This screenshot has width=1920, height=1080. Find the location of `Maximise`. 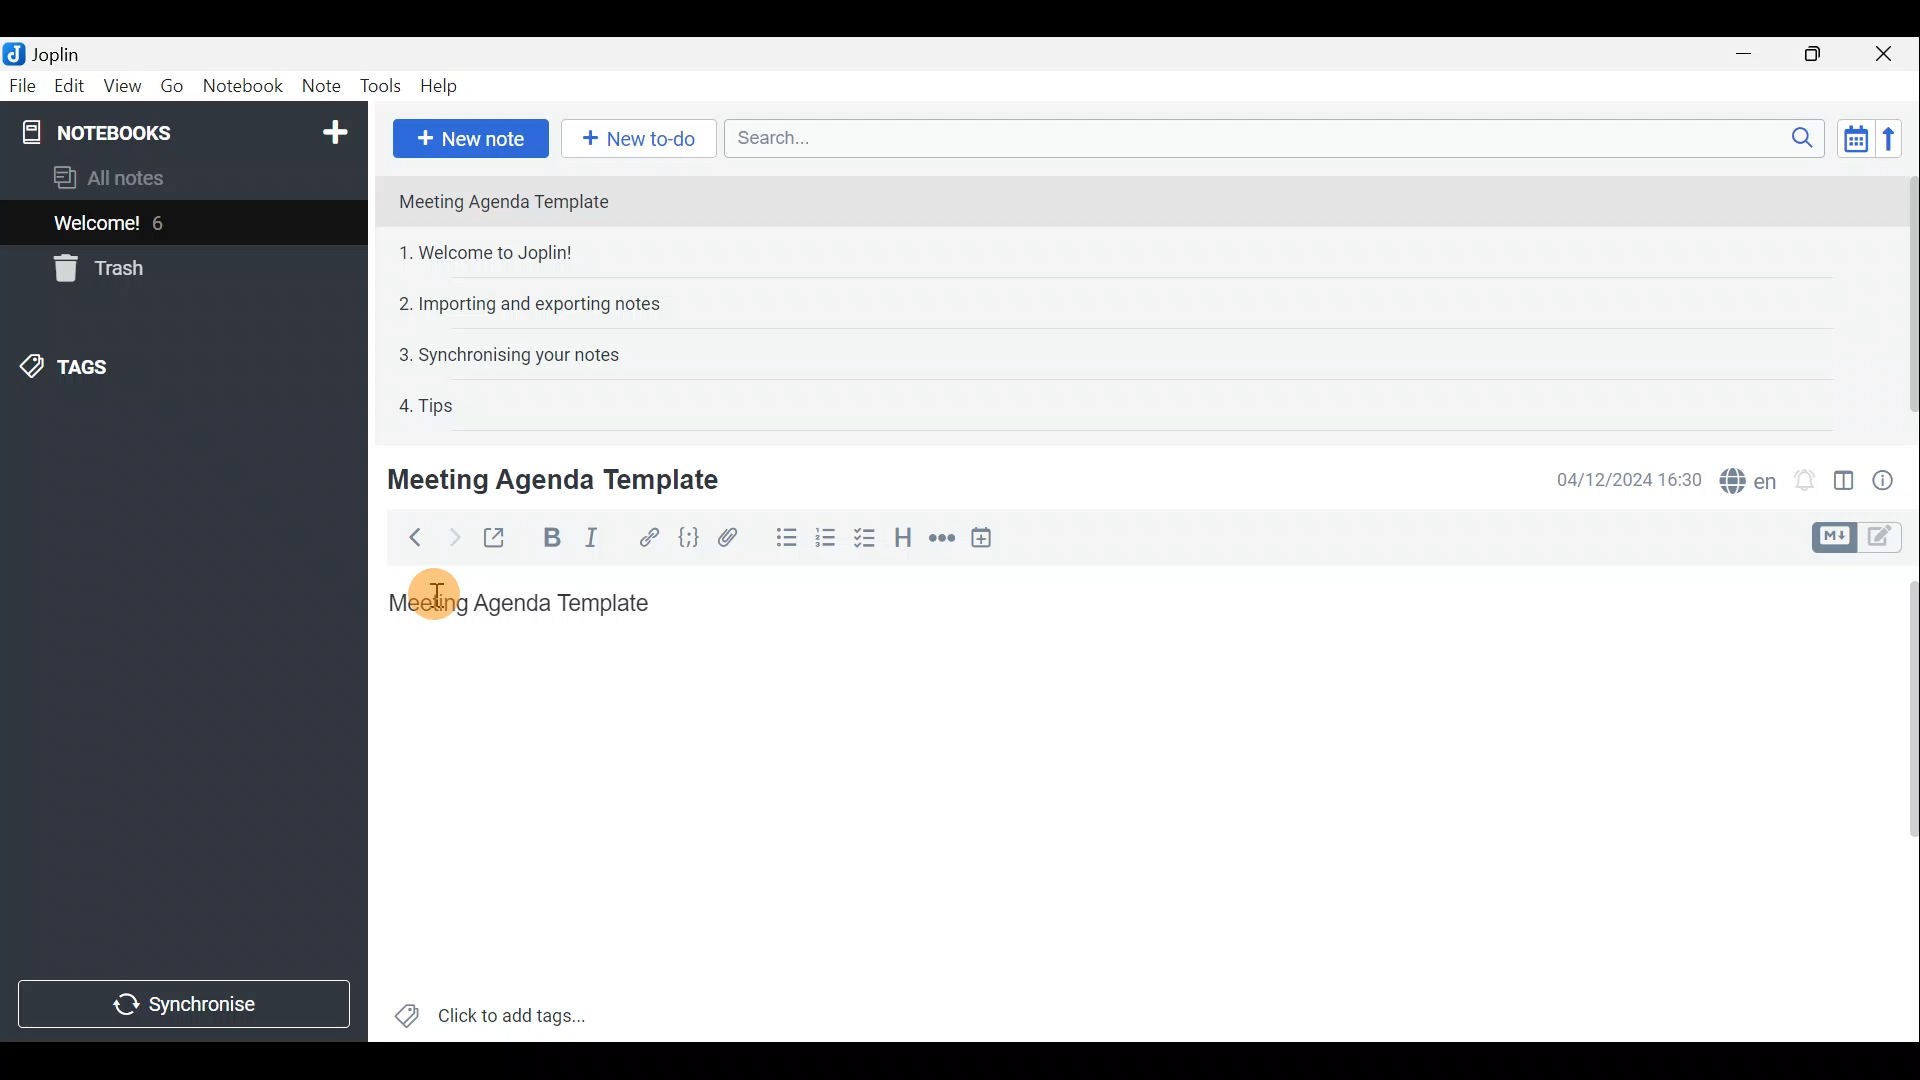

Maximise is located at coordinates (1814, 56).